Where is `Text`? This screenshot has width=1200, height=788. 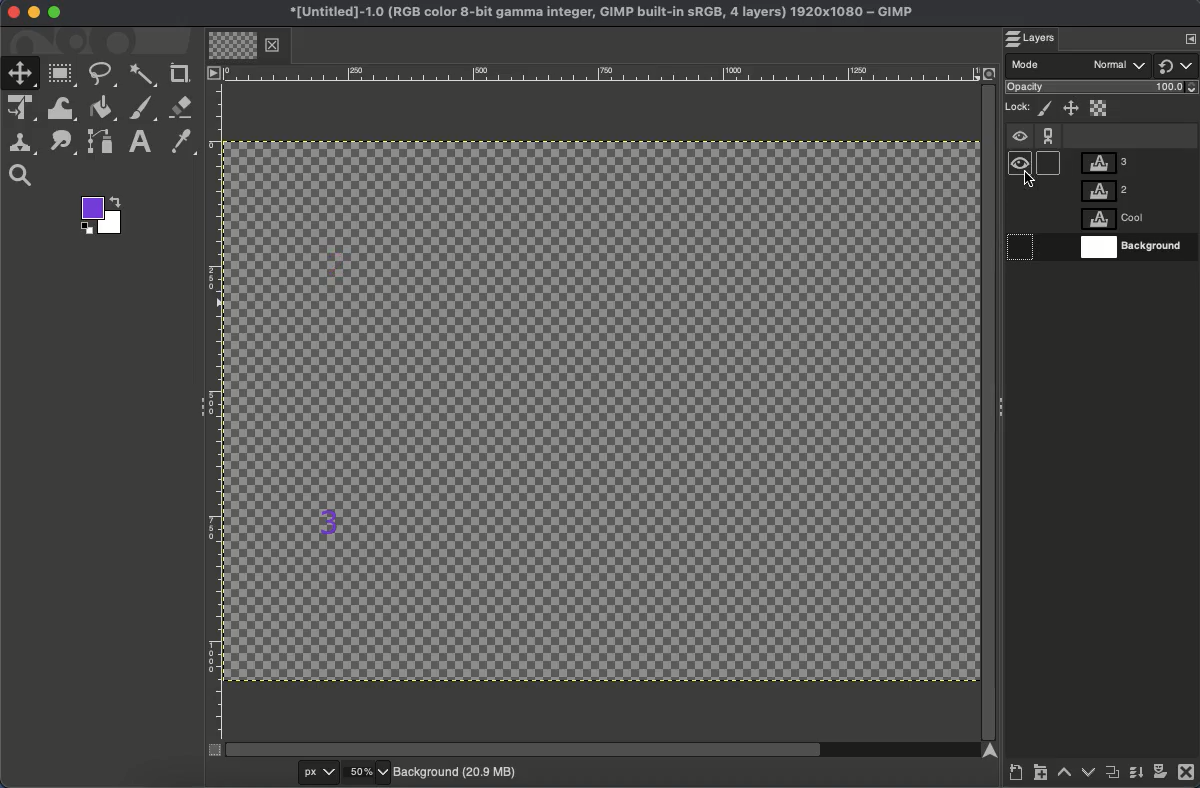
Text is located at coordinates (142, 141).